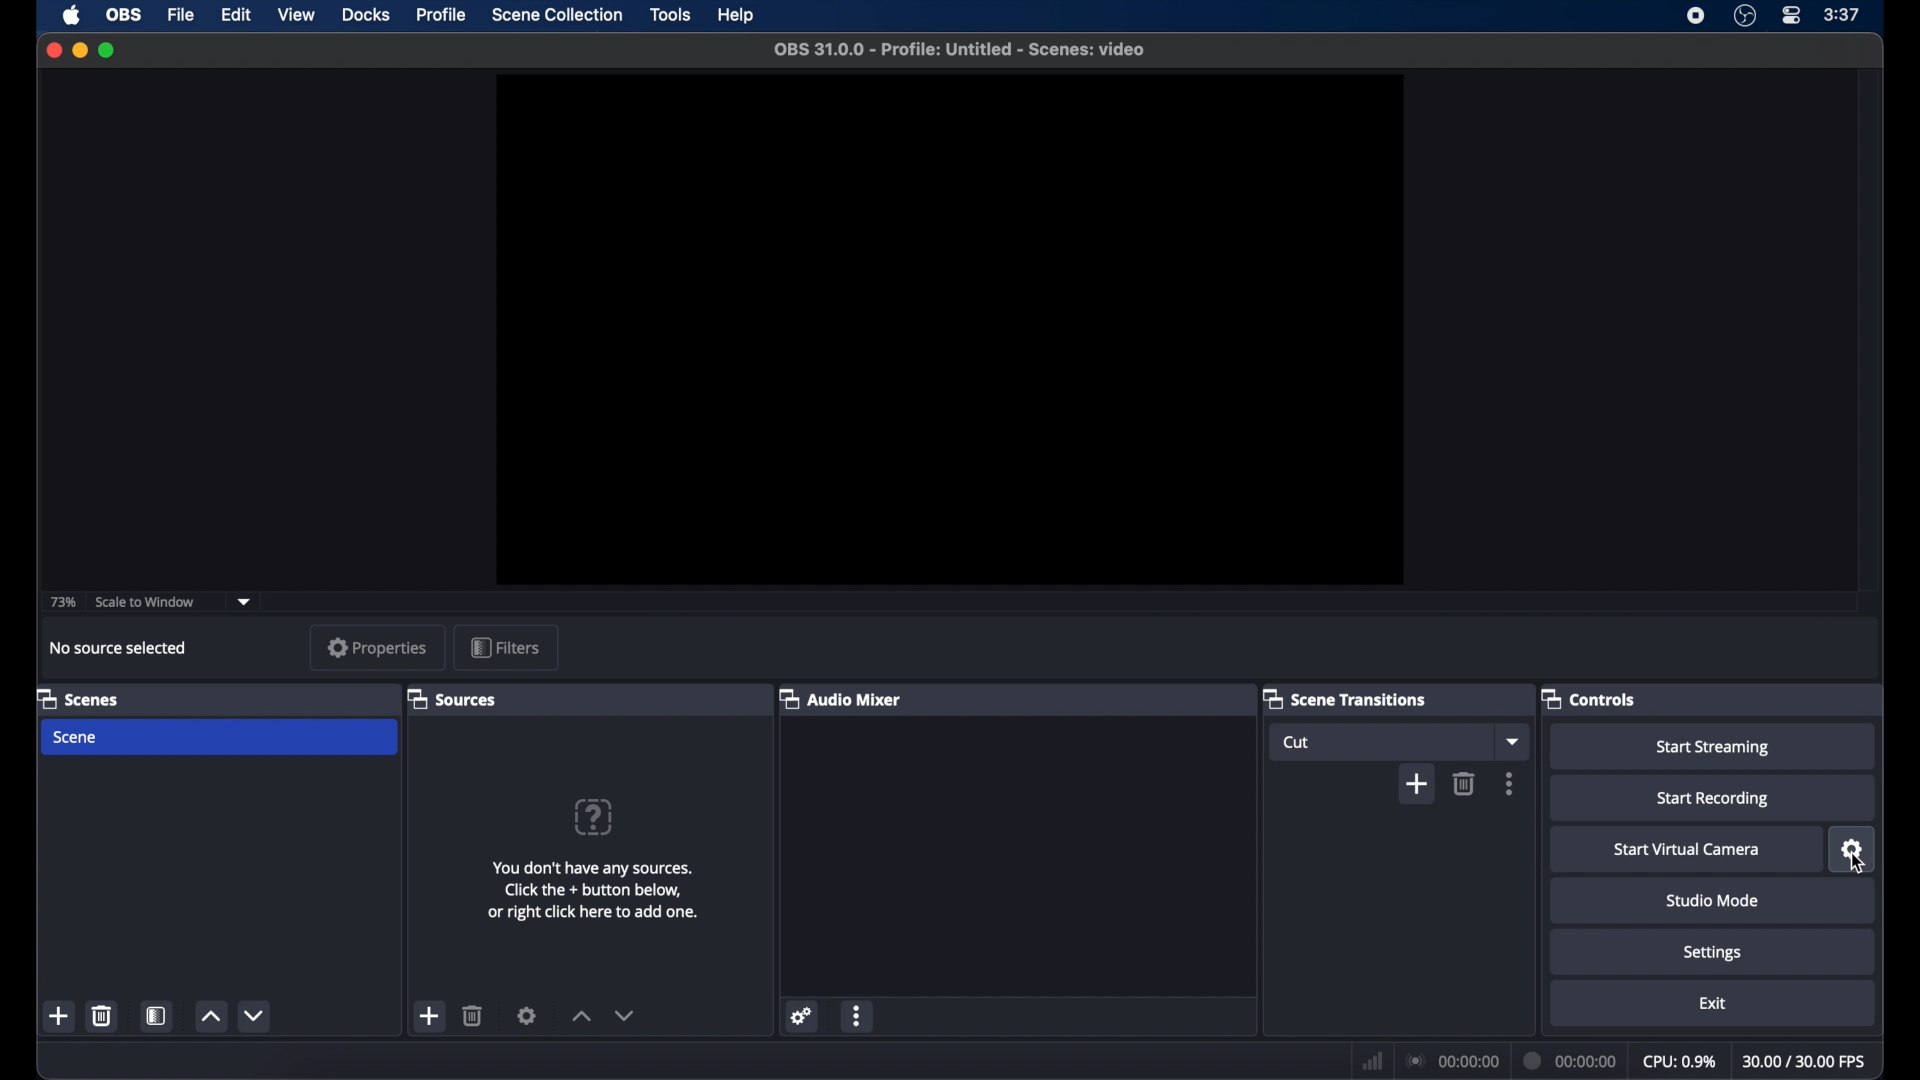 The height and width of the screenshot is (1080, 1920). Describe the element at coordinates (60, 1017) in the screenshot. I see `add` at that location.